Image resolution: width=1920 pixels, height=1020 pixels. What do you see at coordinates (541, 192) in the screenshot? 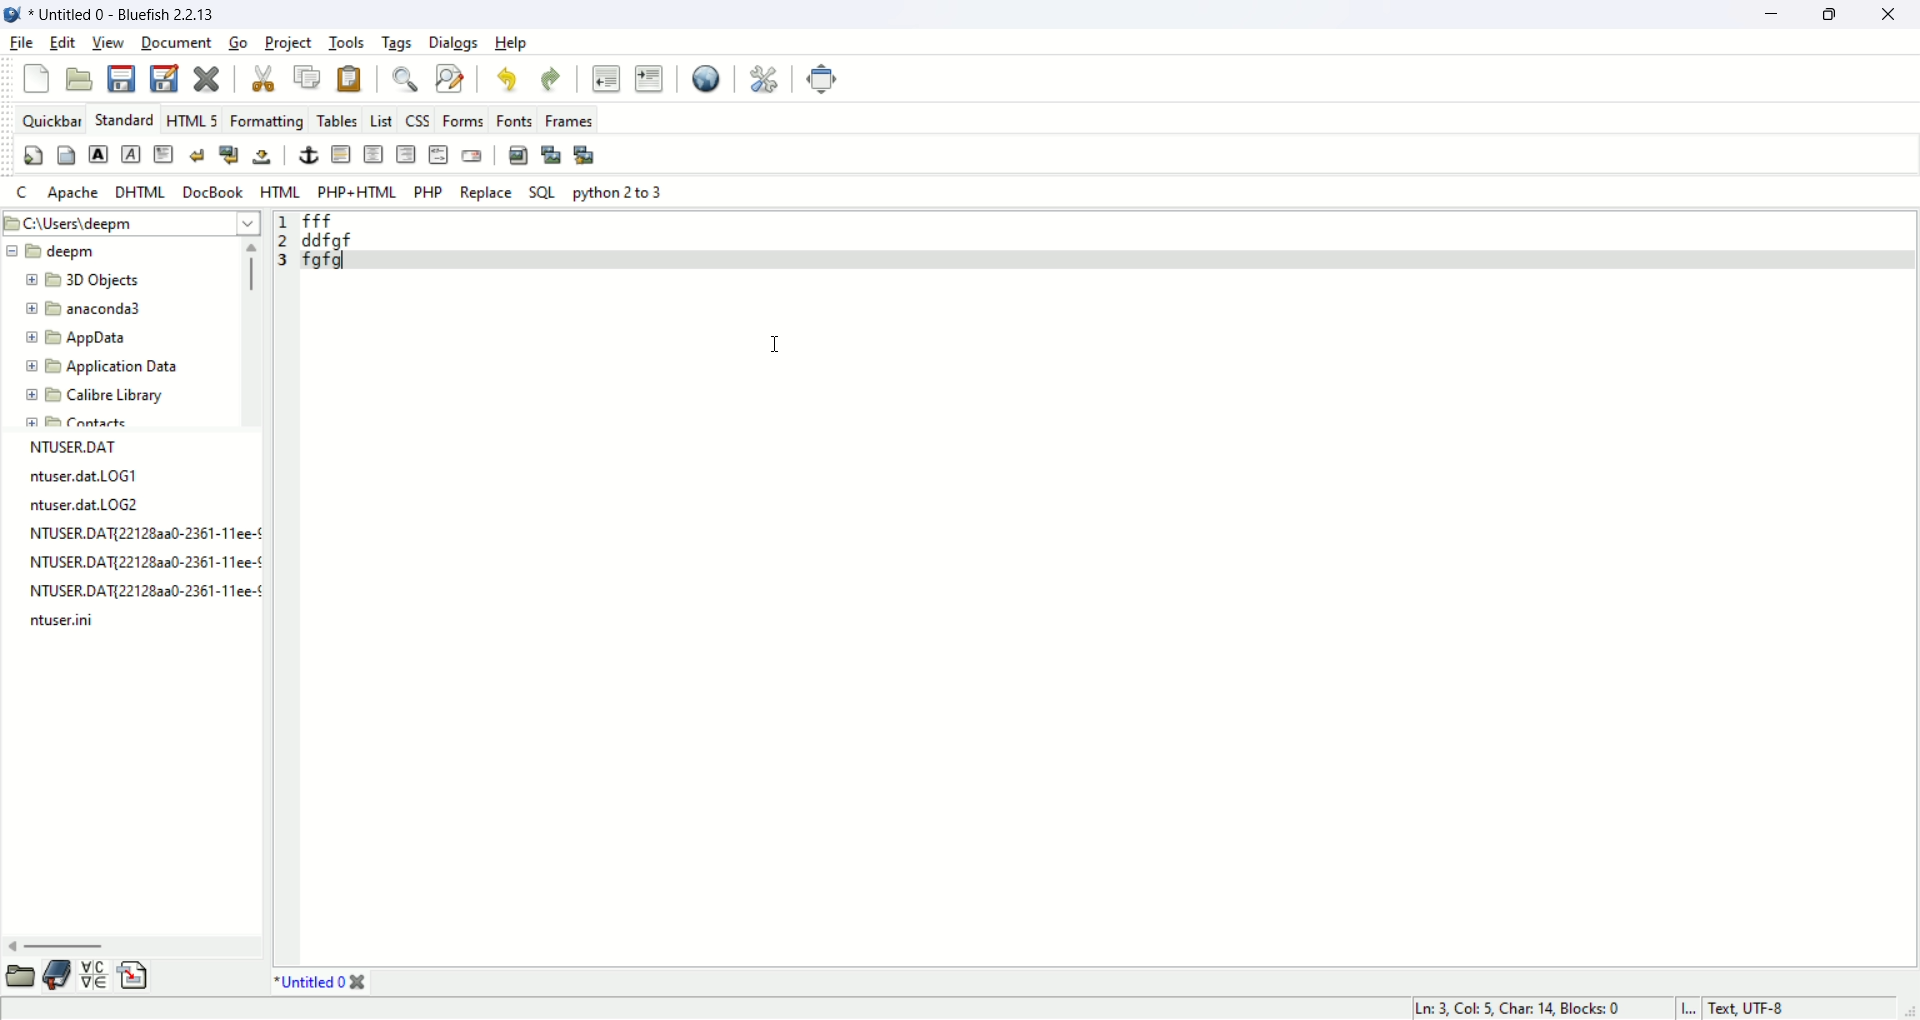
I see `SQL` at bounding box center [541, 192].